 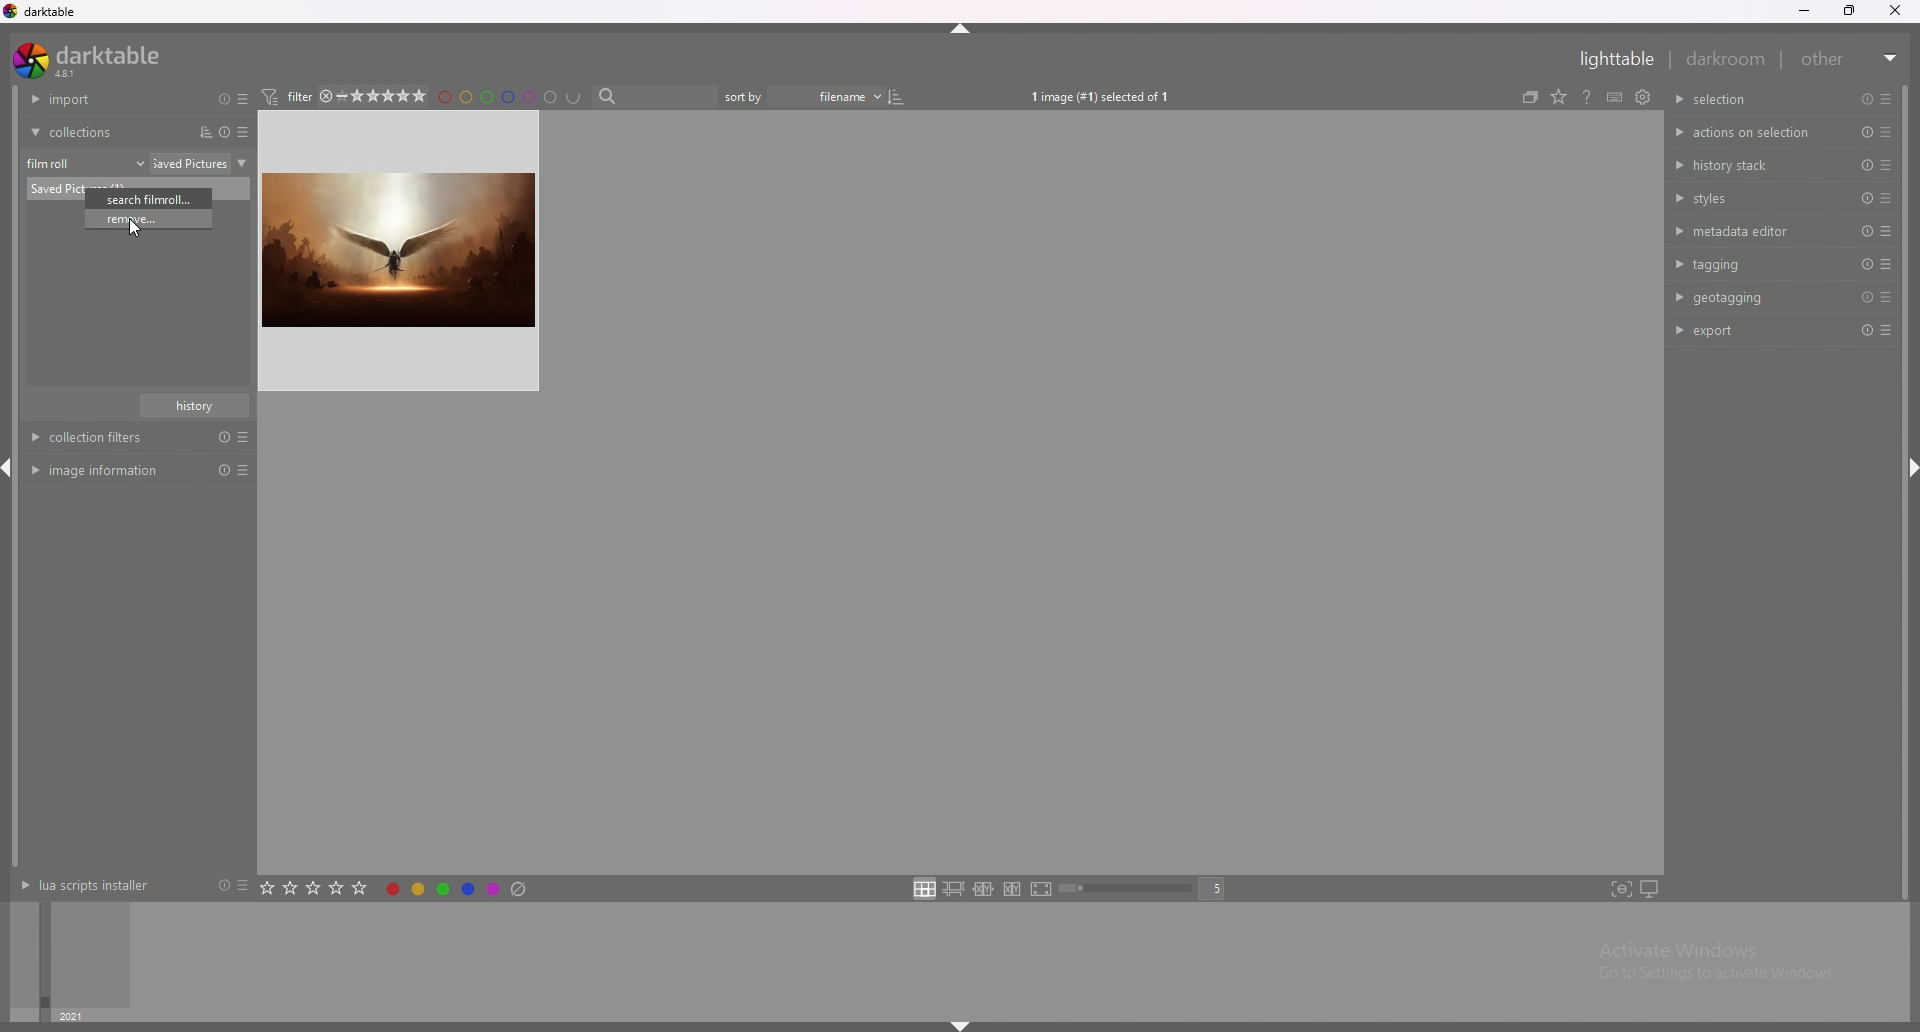 I want to click on IMAGE, so click(x=404, y=250).